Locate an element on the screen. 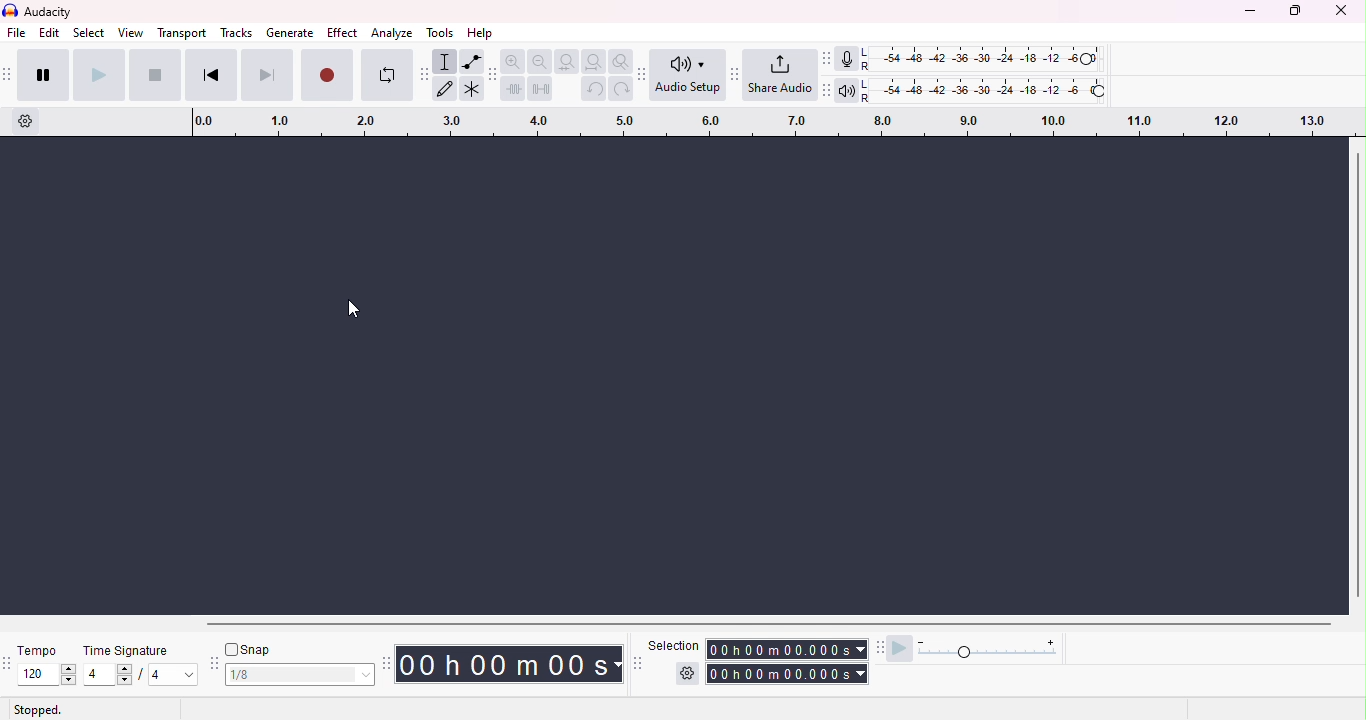 The height and width of the screenshot is (720, 1366). selection time is located at coordinates (788, 649).